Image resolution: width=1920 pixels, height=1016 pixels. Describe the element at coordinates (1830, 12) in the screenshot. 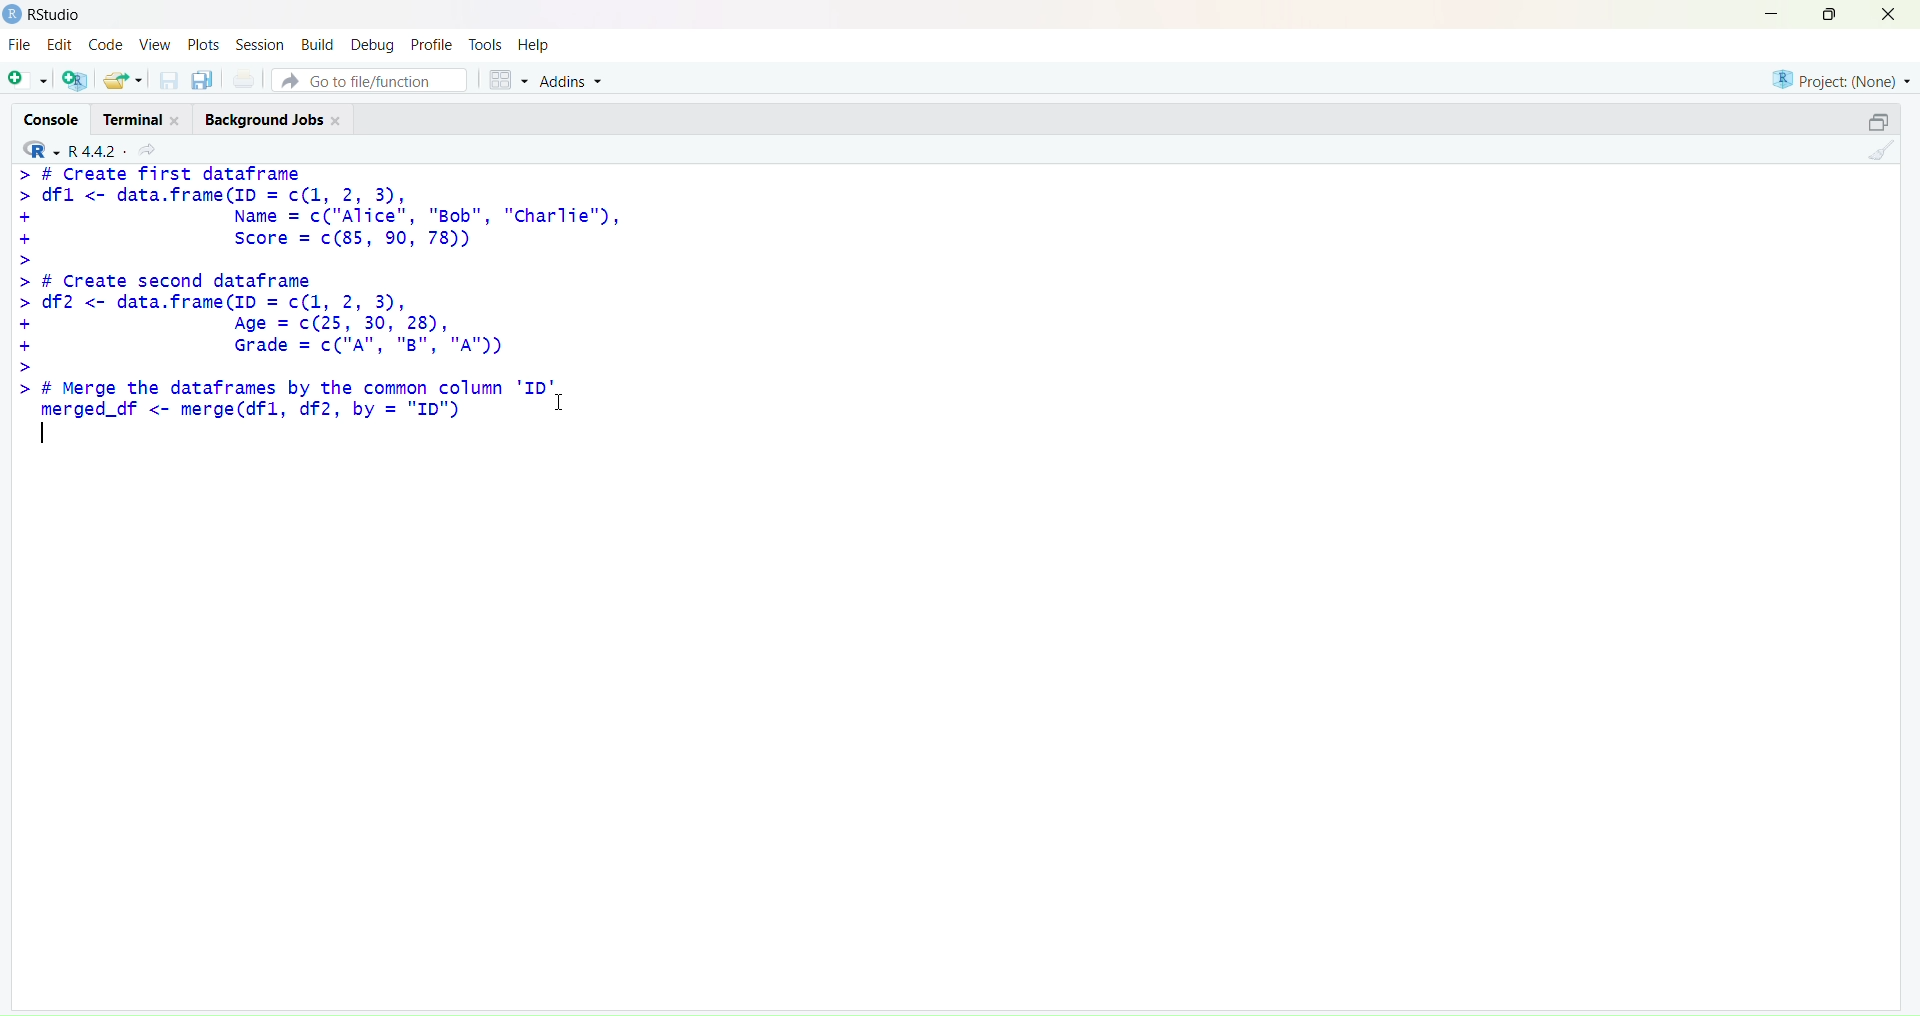

I see `maximize` at that location.